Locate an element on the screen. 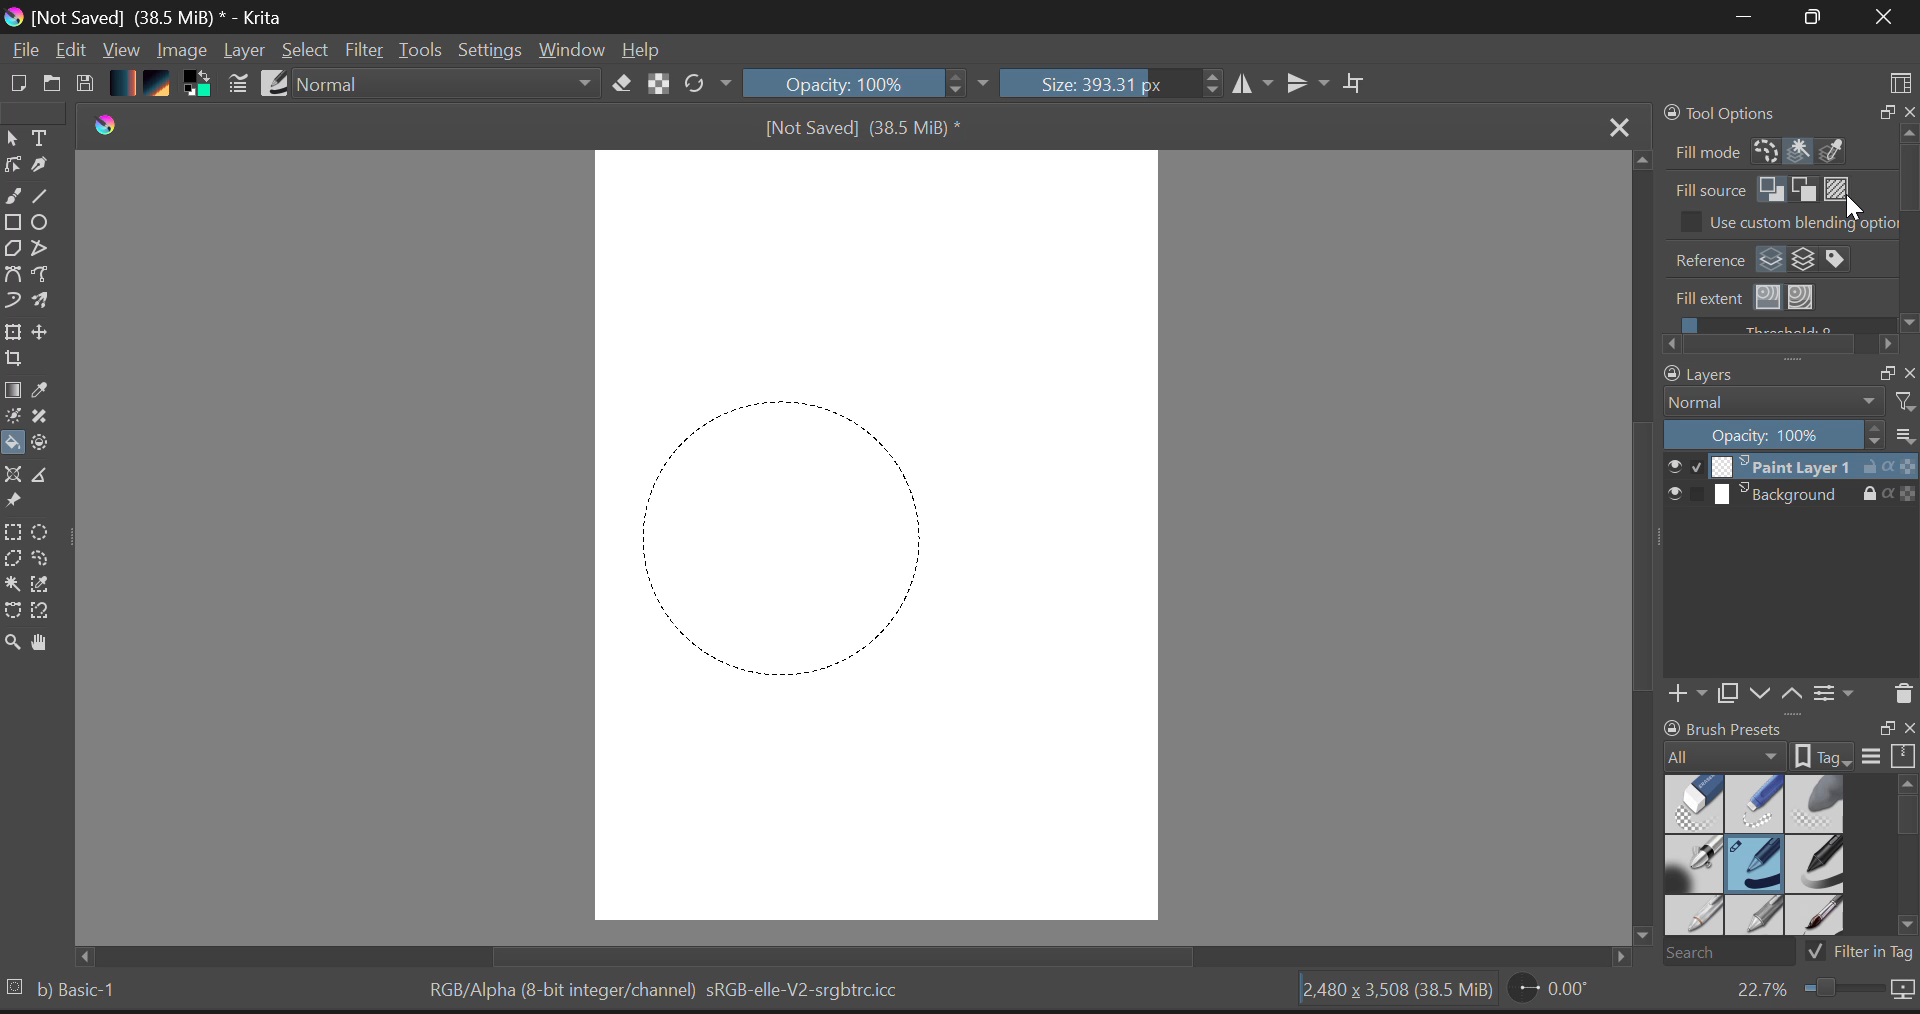 The height and width of the screenshot is (1014, 1920). Elipses is located at coordinates (43, 225).